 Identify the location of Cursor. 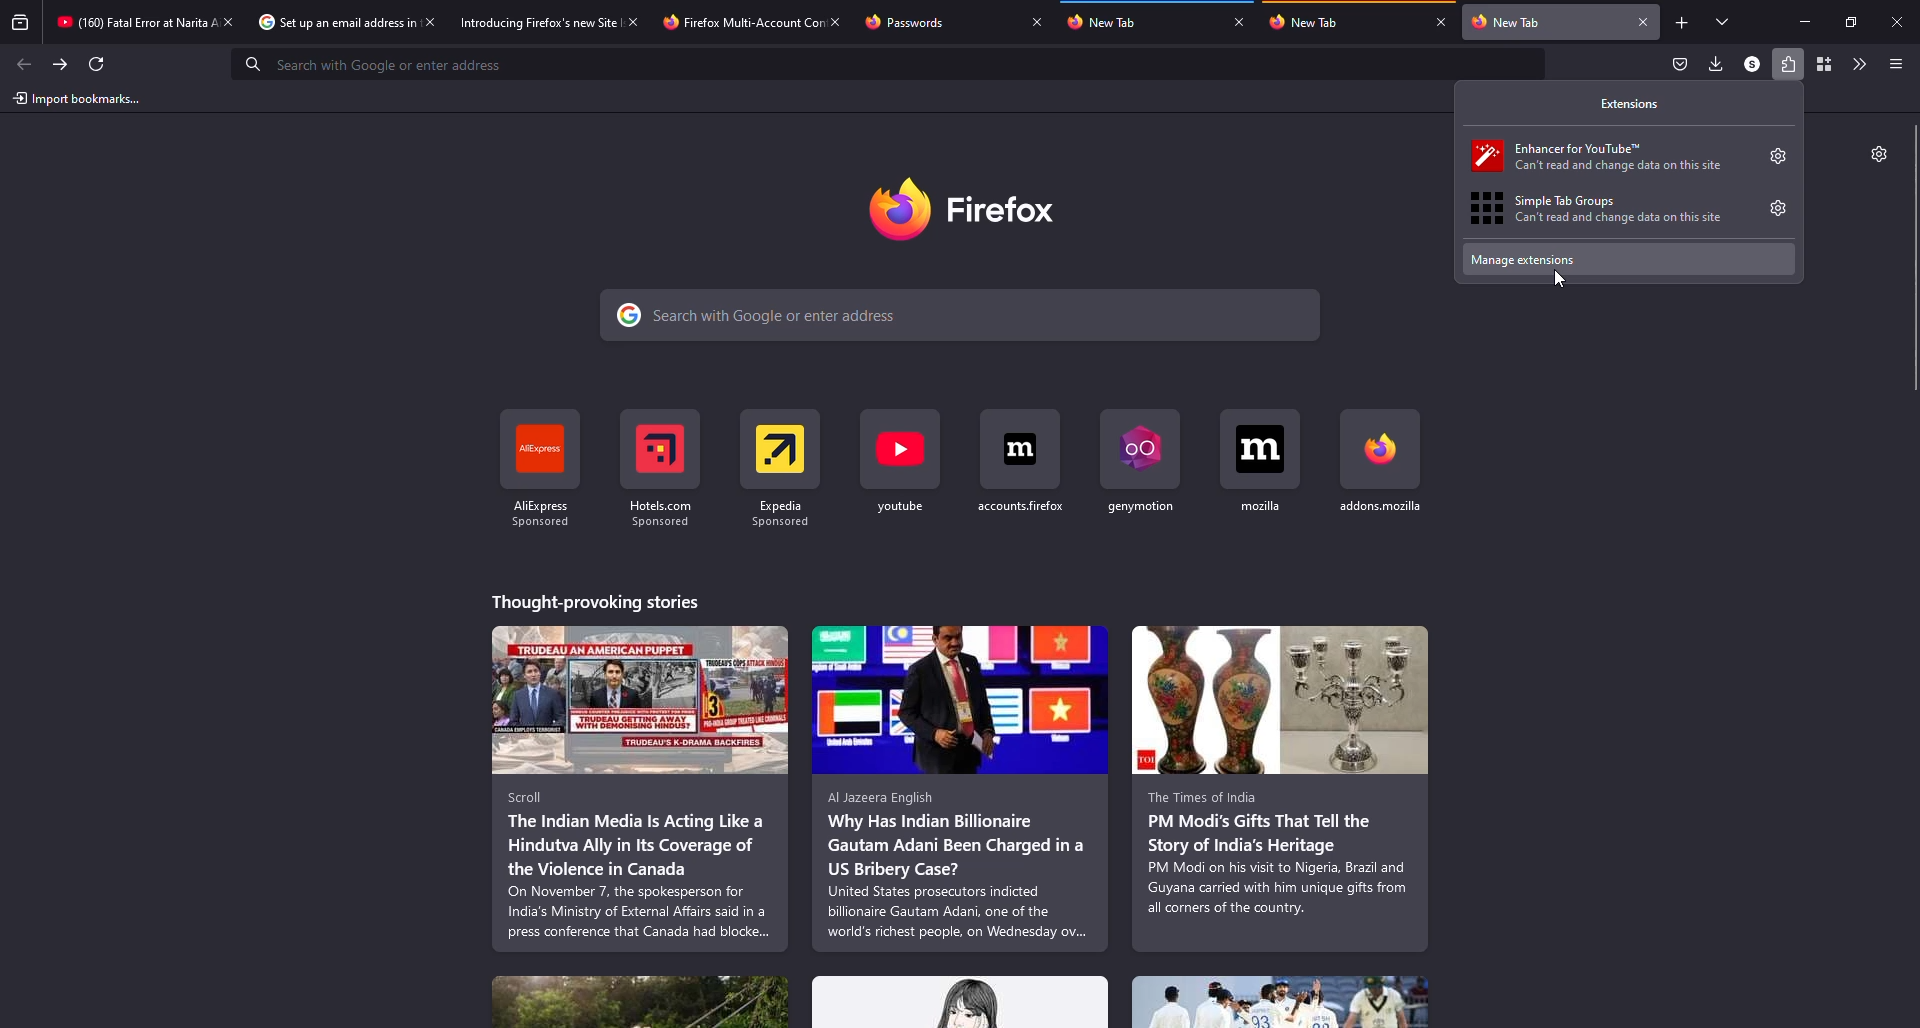
(1560, 280).